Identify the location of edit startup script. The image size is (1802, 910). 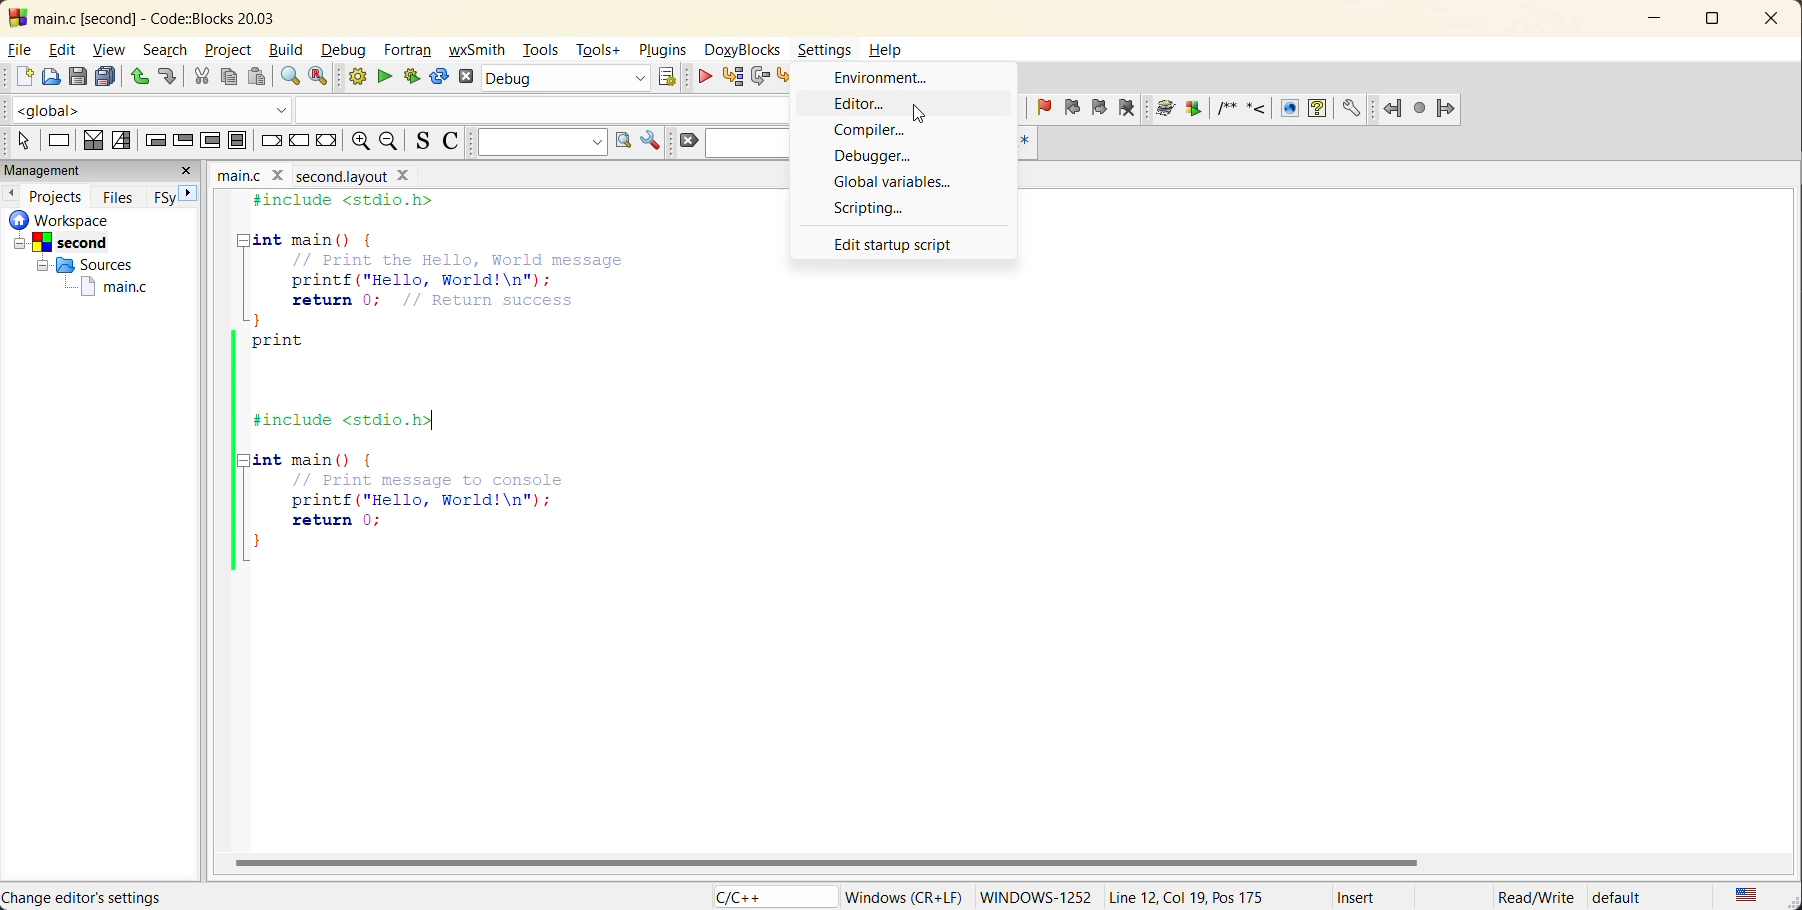
(899, 245).